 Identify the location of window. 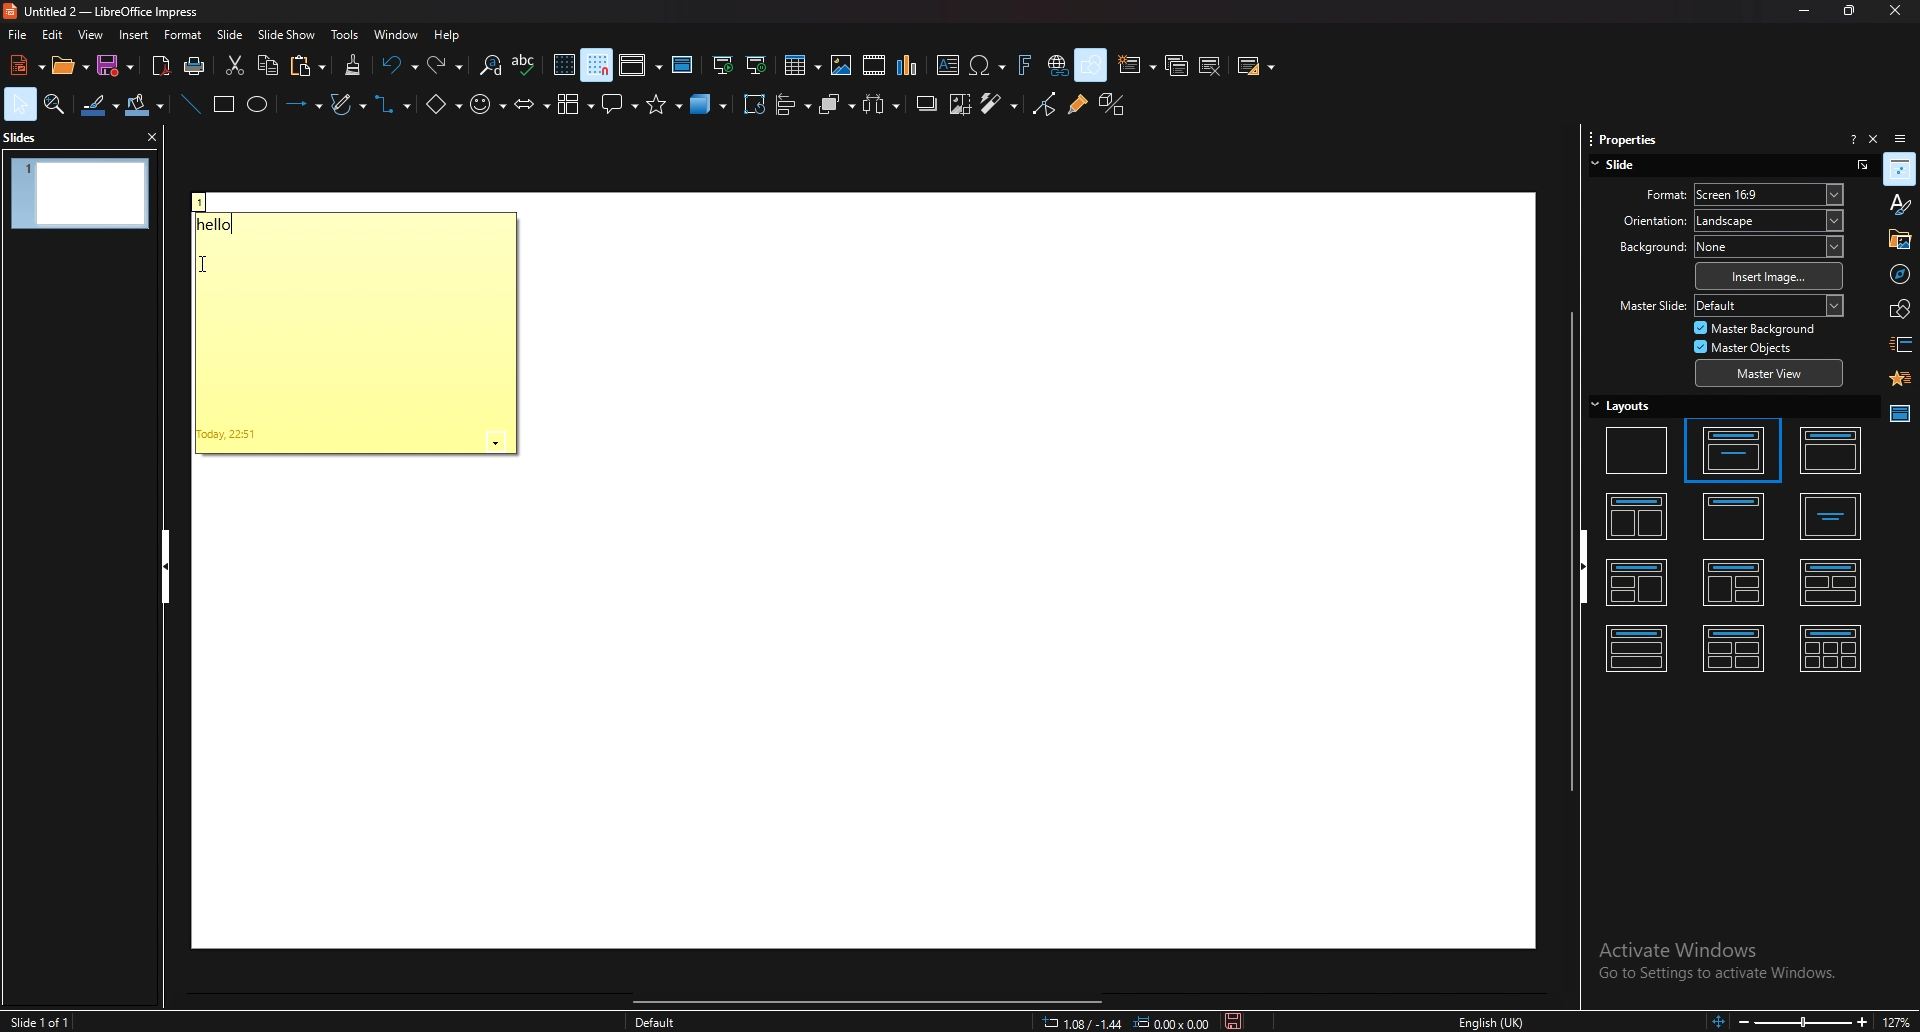
(396, 34).